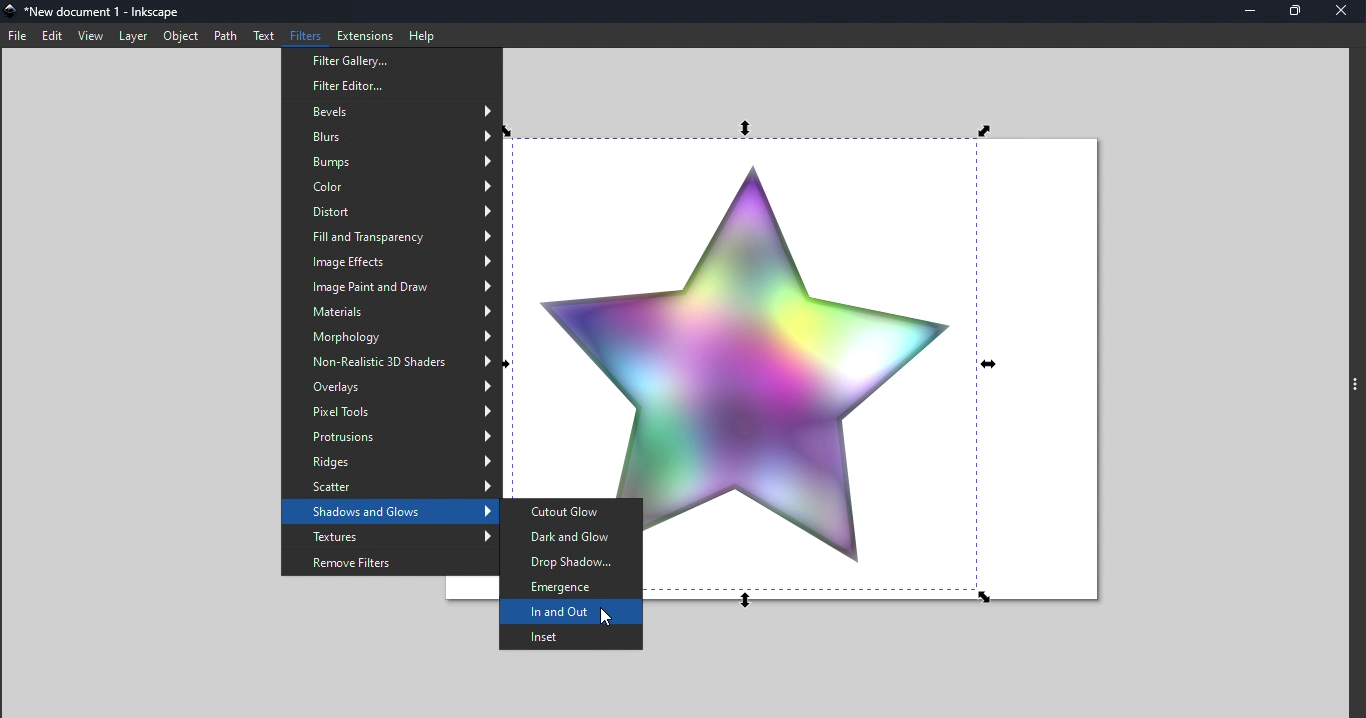  What do you see at coordinates (131, 36) in the screenshot?
I see `Layer` at bounding box center [131, 36].